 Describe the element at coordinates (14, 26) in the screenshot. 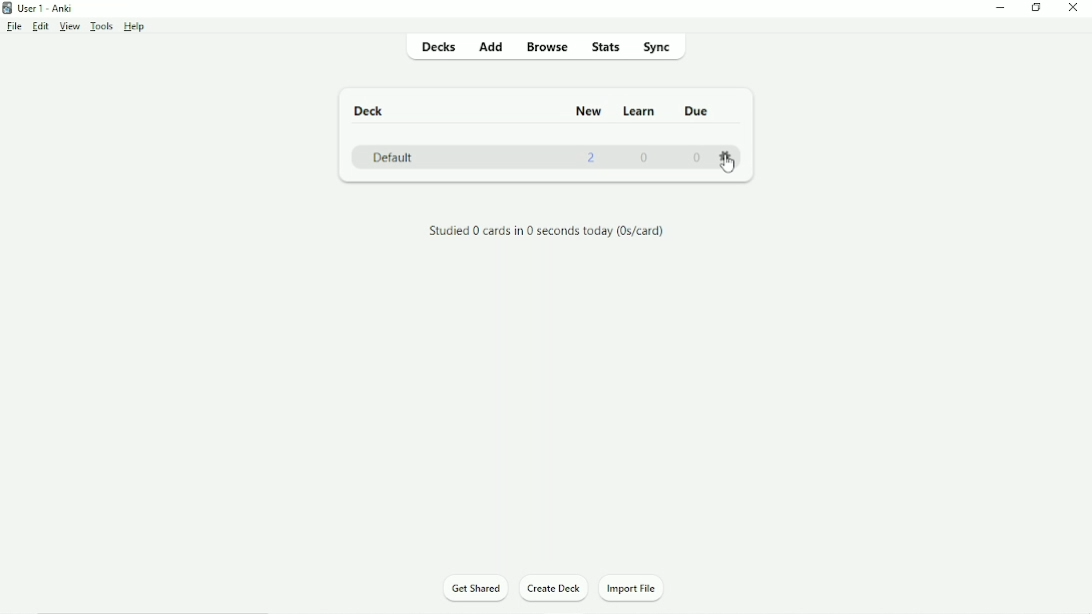

I see `File` at that location.